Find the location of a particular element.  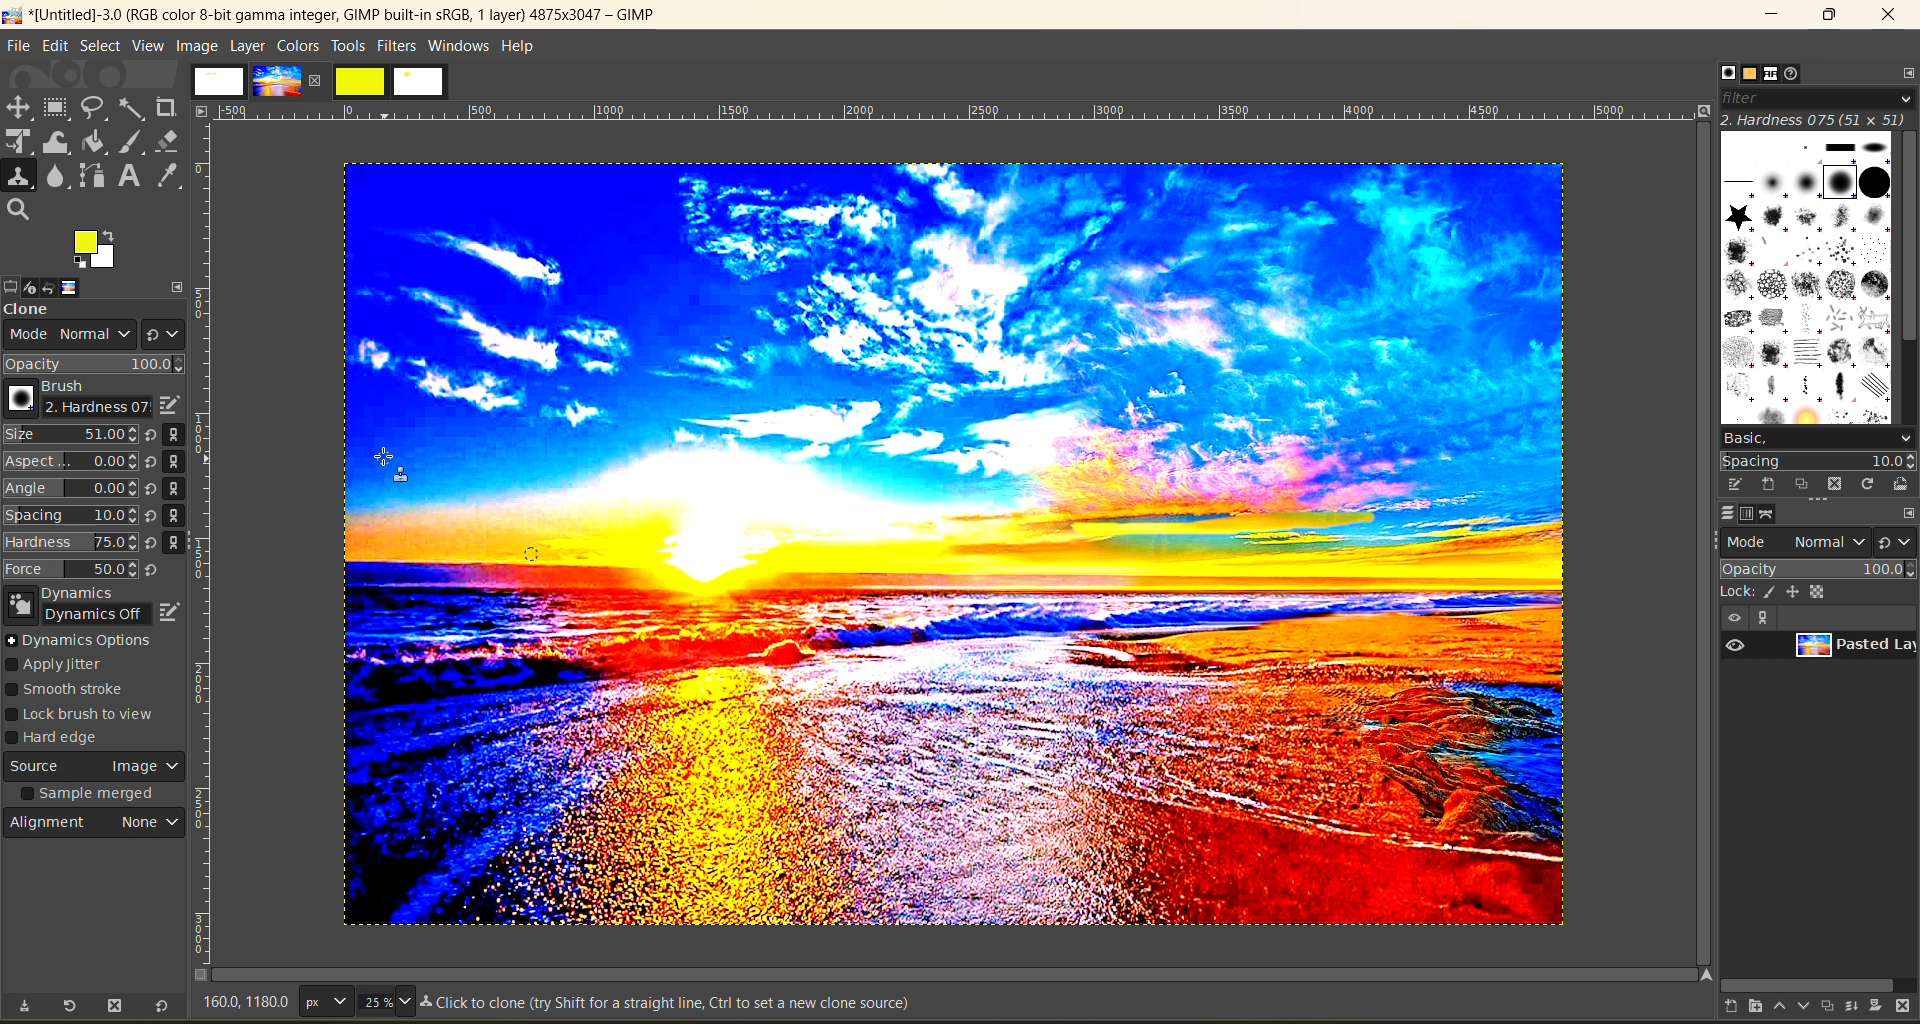

close is located at coordinates (319, 80).